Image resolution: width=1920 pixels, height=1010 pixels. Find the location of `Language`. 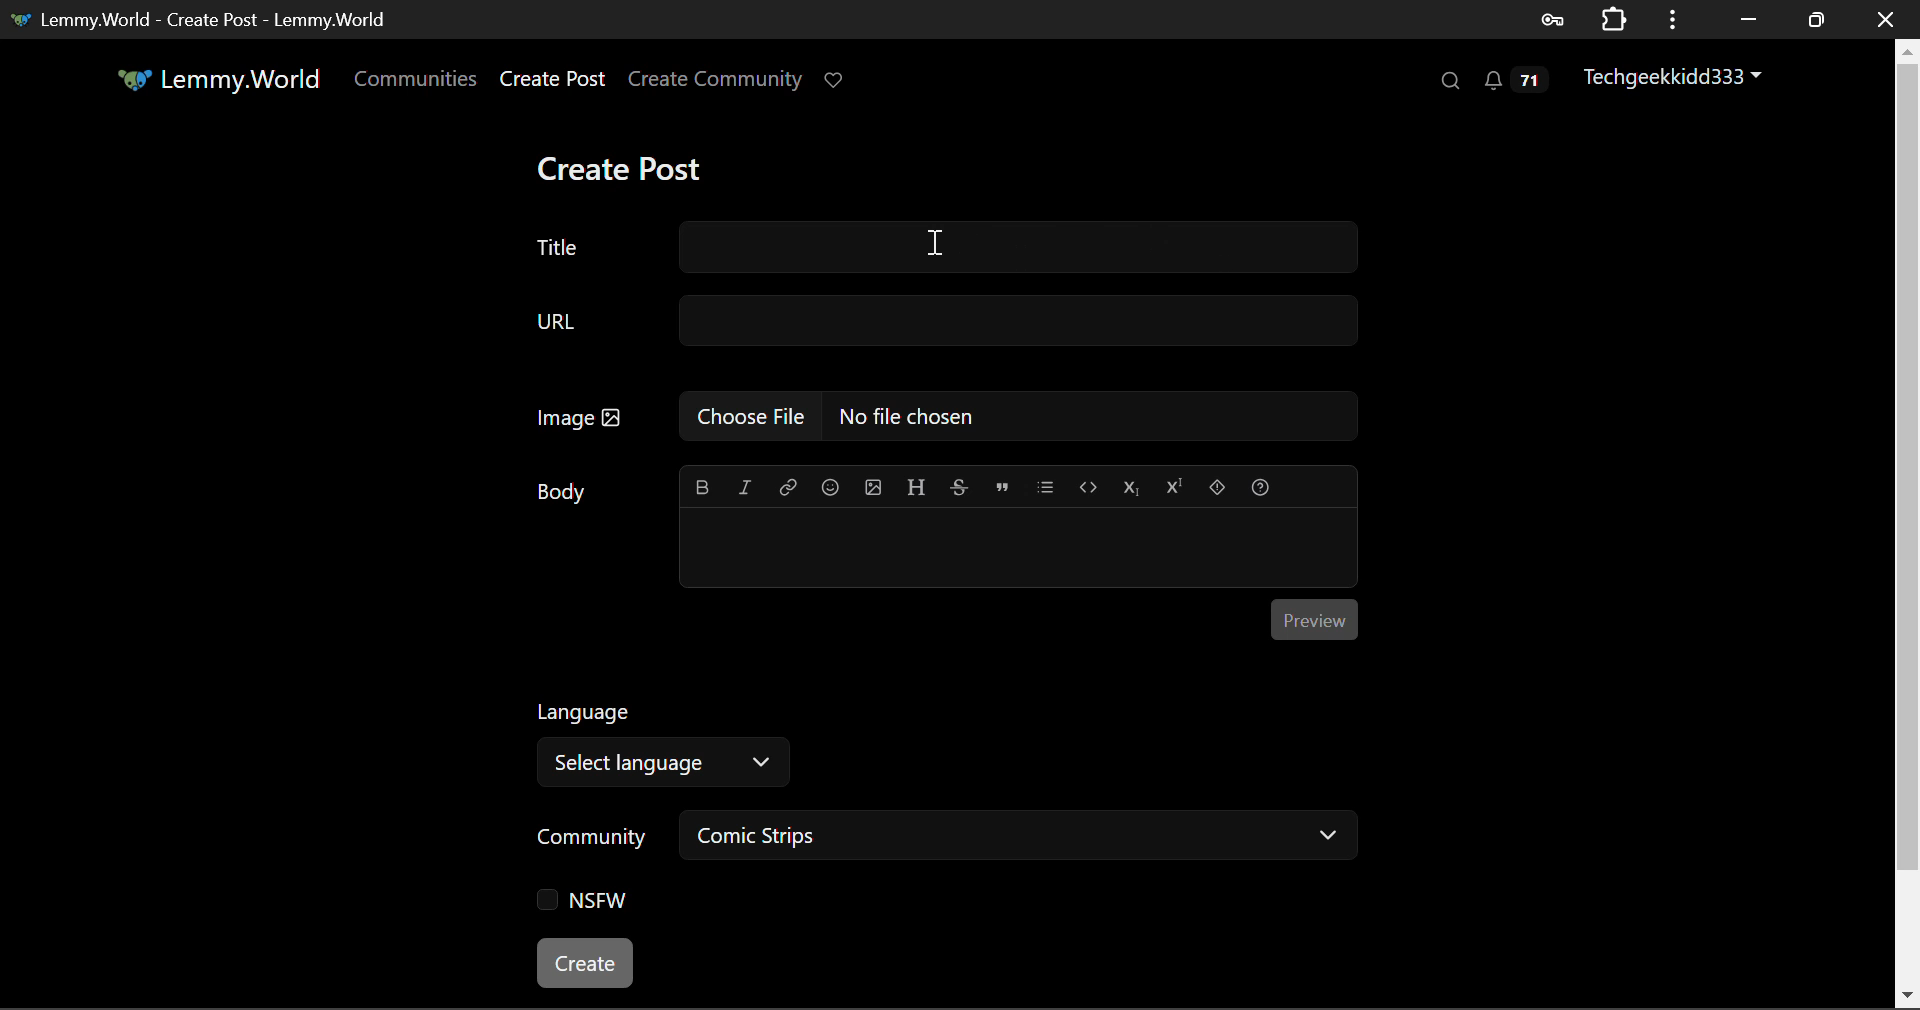

Language is located at coordinates (587, 709).